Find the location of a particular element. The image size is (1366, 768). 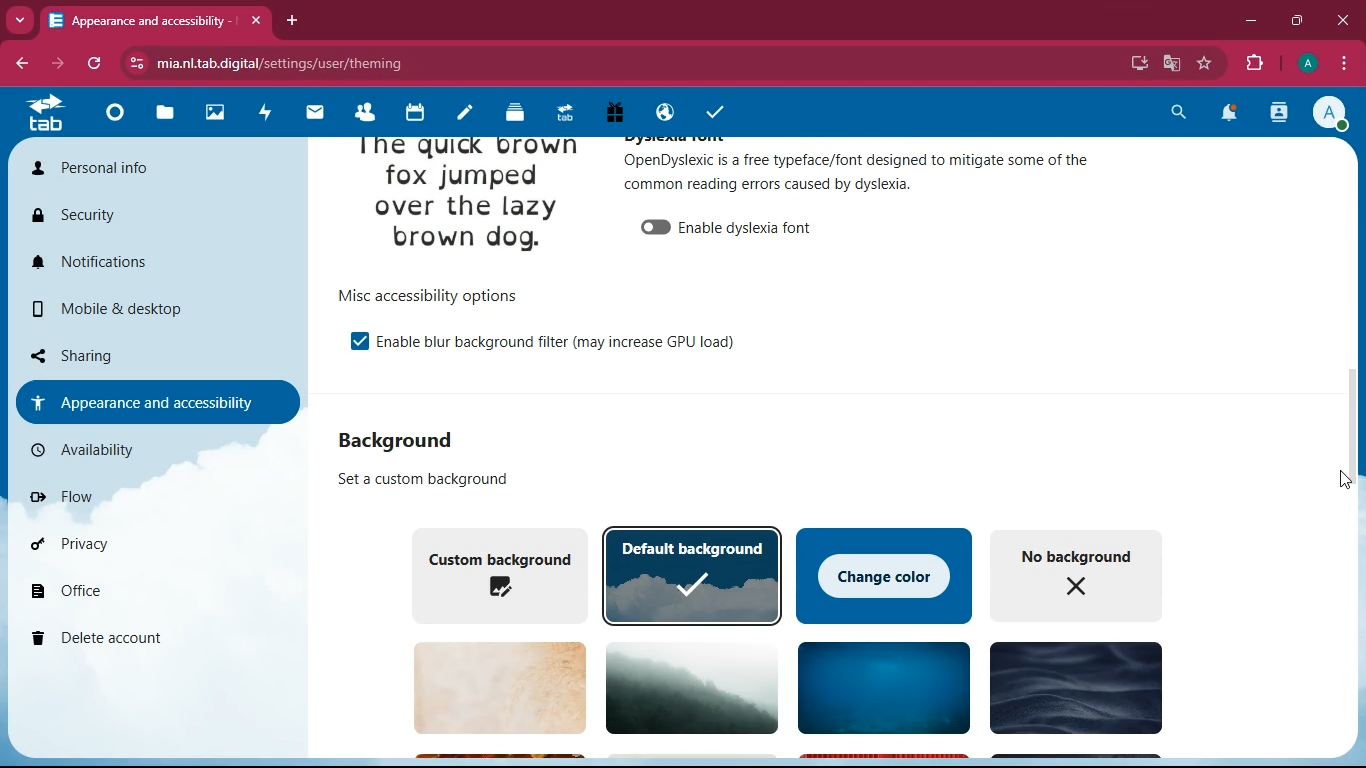

default background is located at coordinates (692, 575).